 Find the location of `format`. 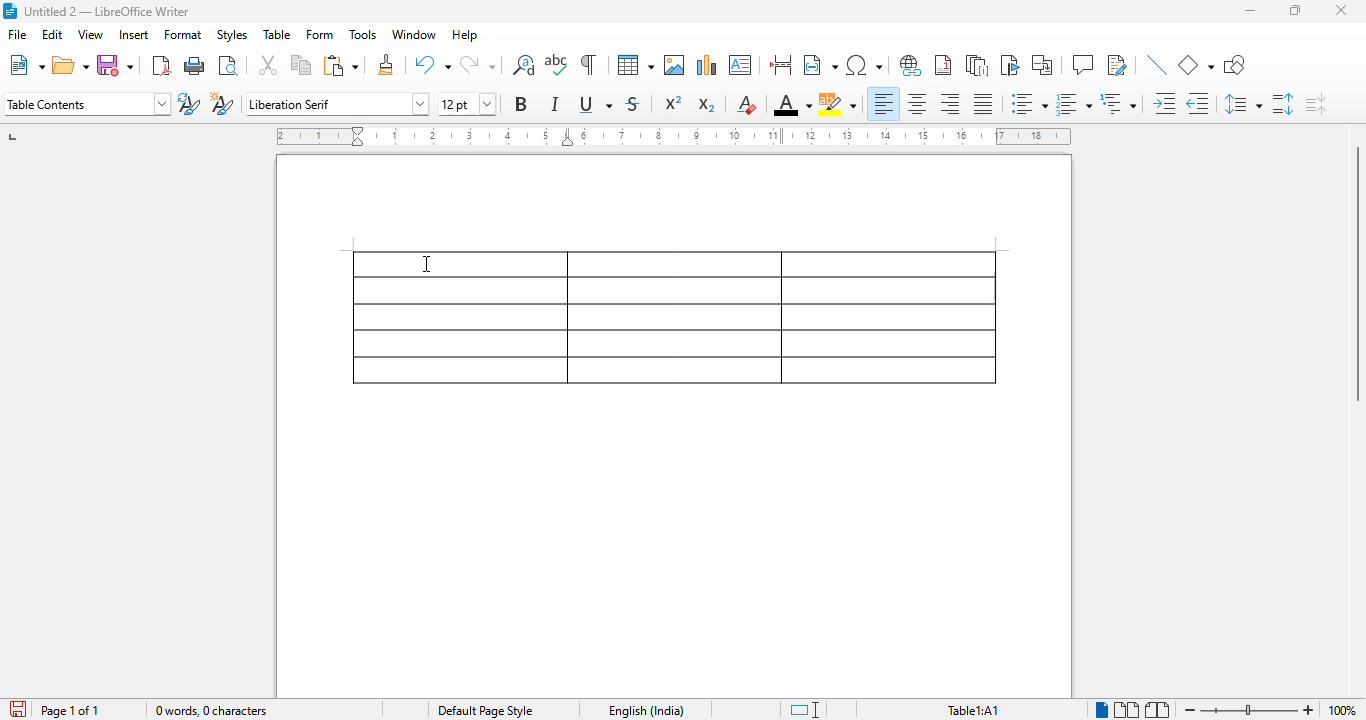

format is located at coordinates (183, 35).